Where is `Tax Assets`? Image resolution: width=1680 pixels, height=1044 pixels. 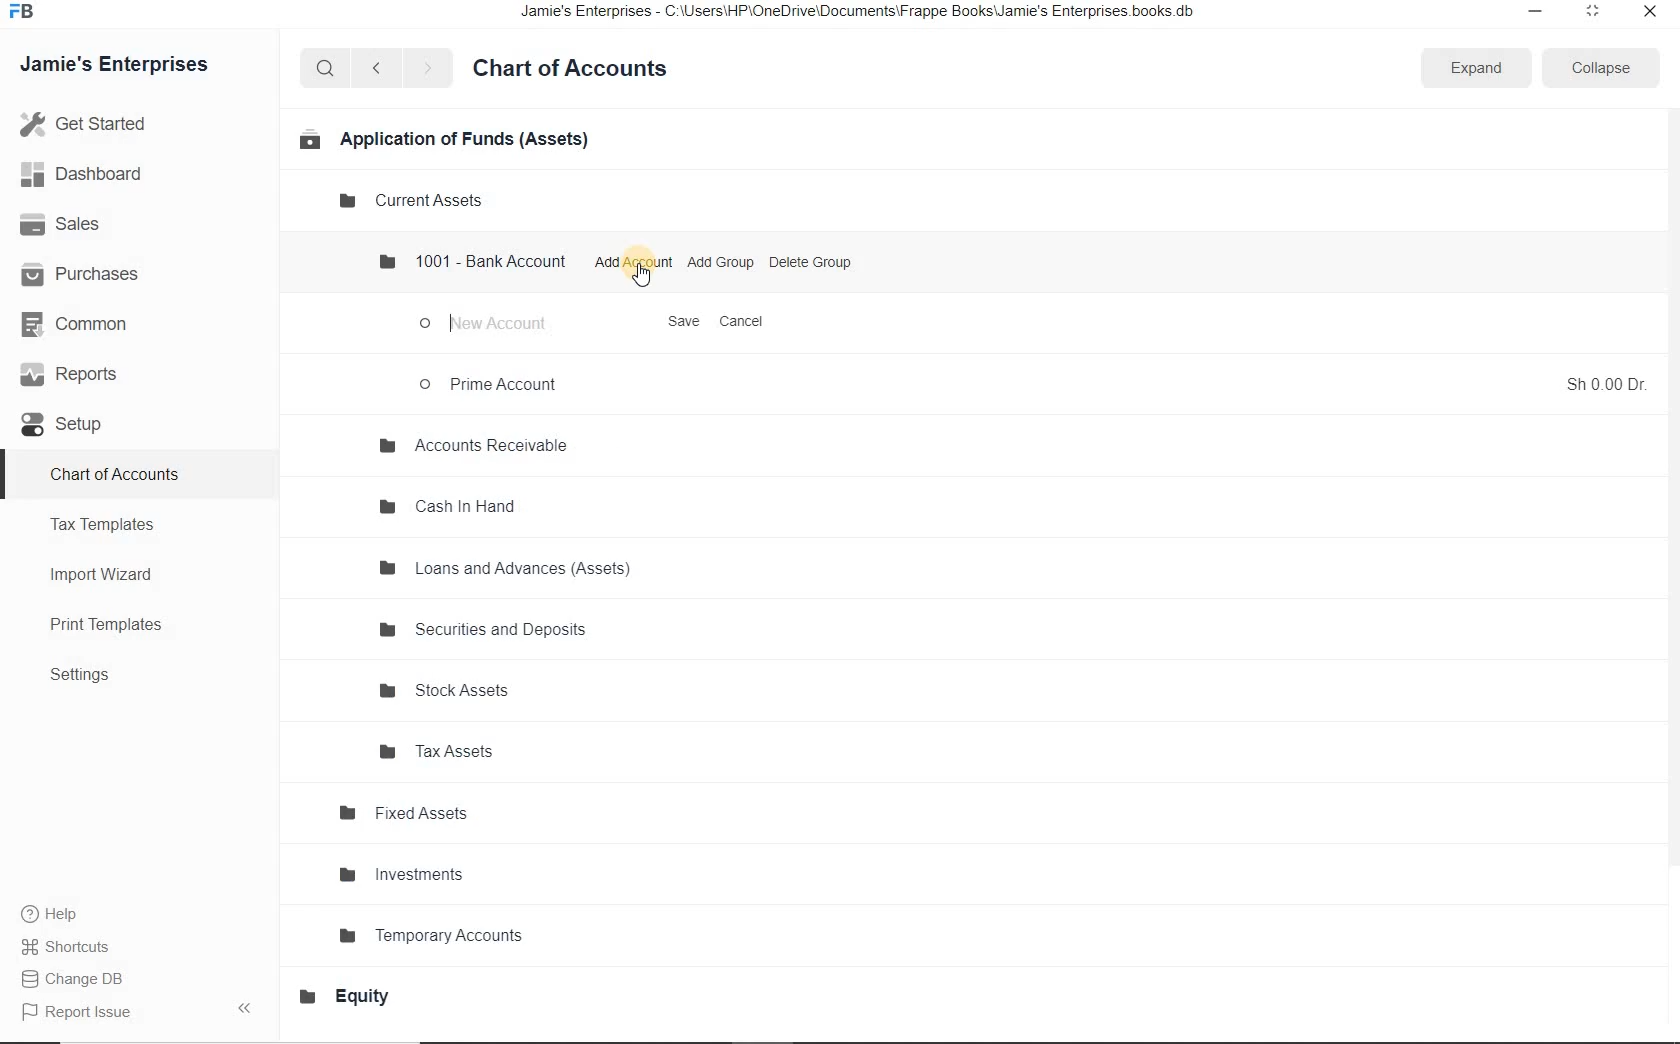
Tax Assets is located at coordinates (450, 751).